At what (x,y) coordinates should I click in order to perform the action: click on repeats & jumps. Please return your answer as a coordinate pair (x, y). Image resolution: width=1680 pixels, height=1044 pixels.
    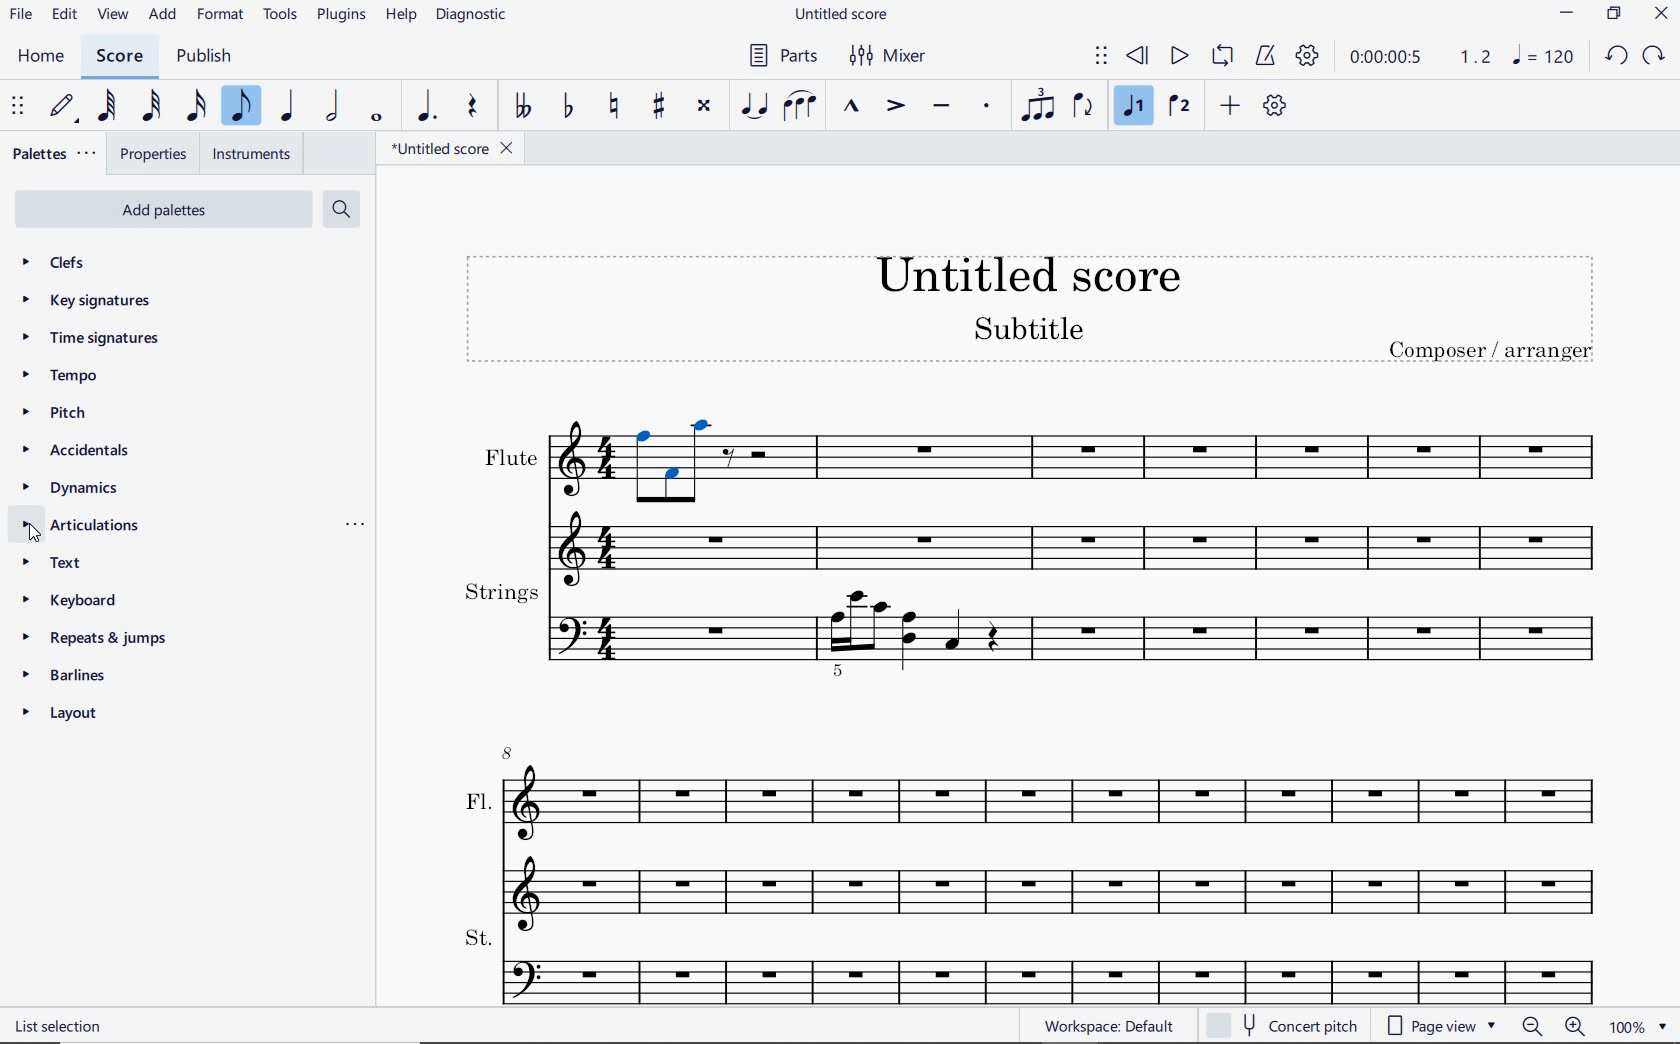
    Looking at the image, I should click on (91, 638).